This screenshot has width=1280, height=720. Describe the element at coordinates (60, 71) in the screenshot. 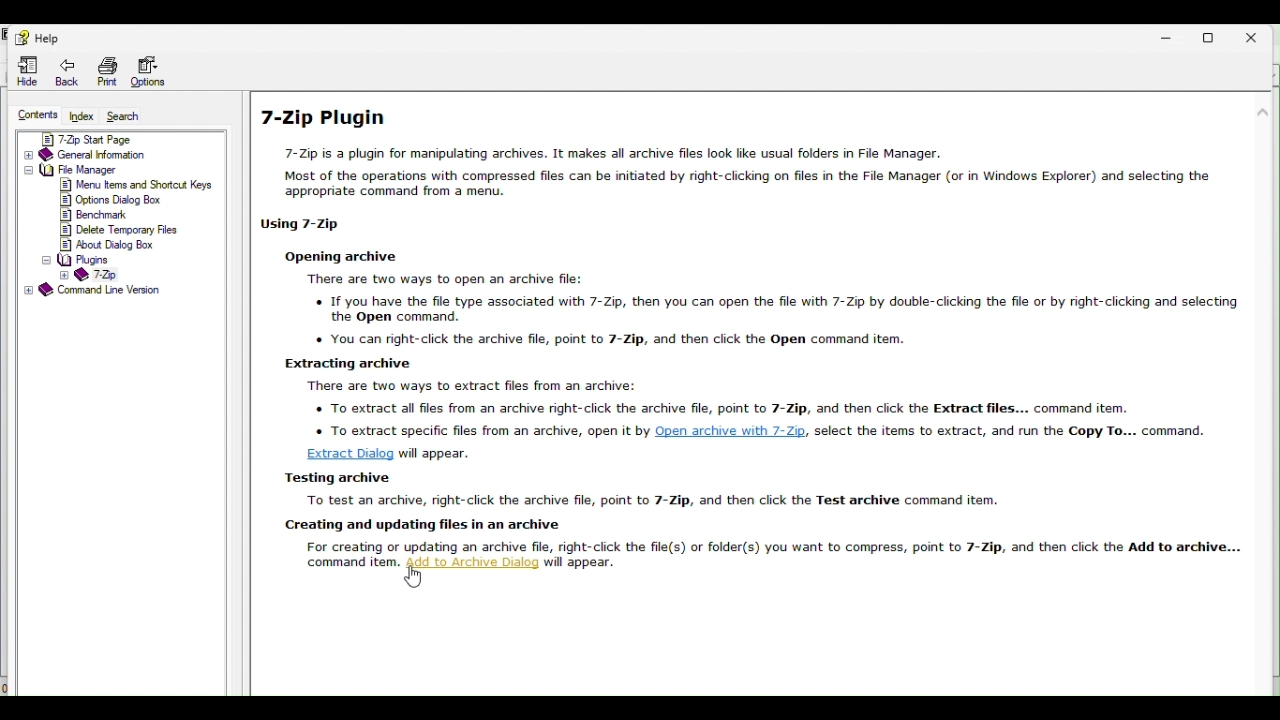

I see `Back` at that location.